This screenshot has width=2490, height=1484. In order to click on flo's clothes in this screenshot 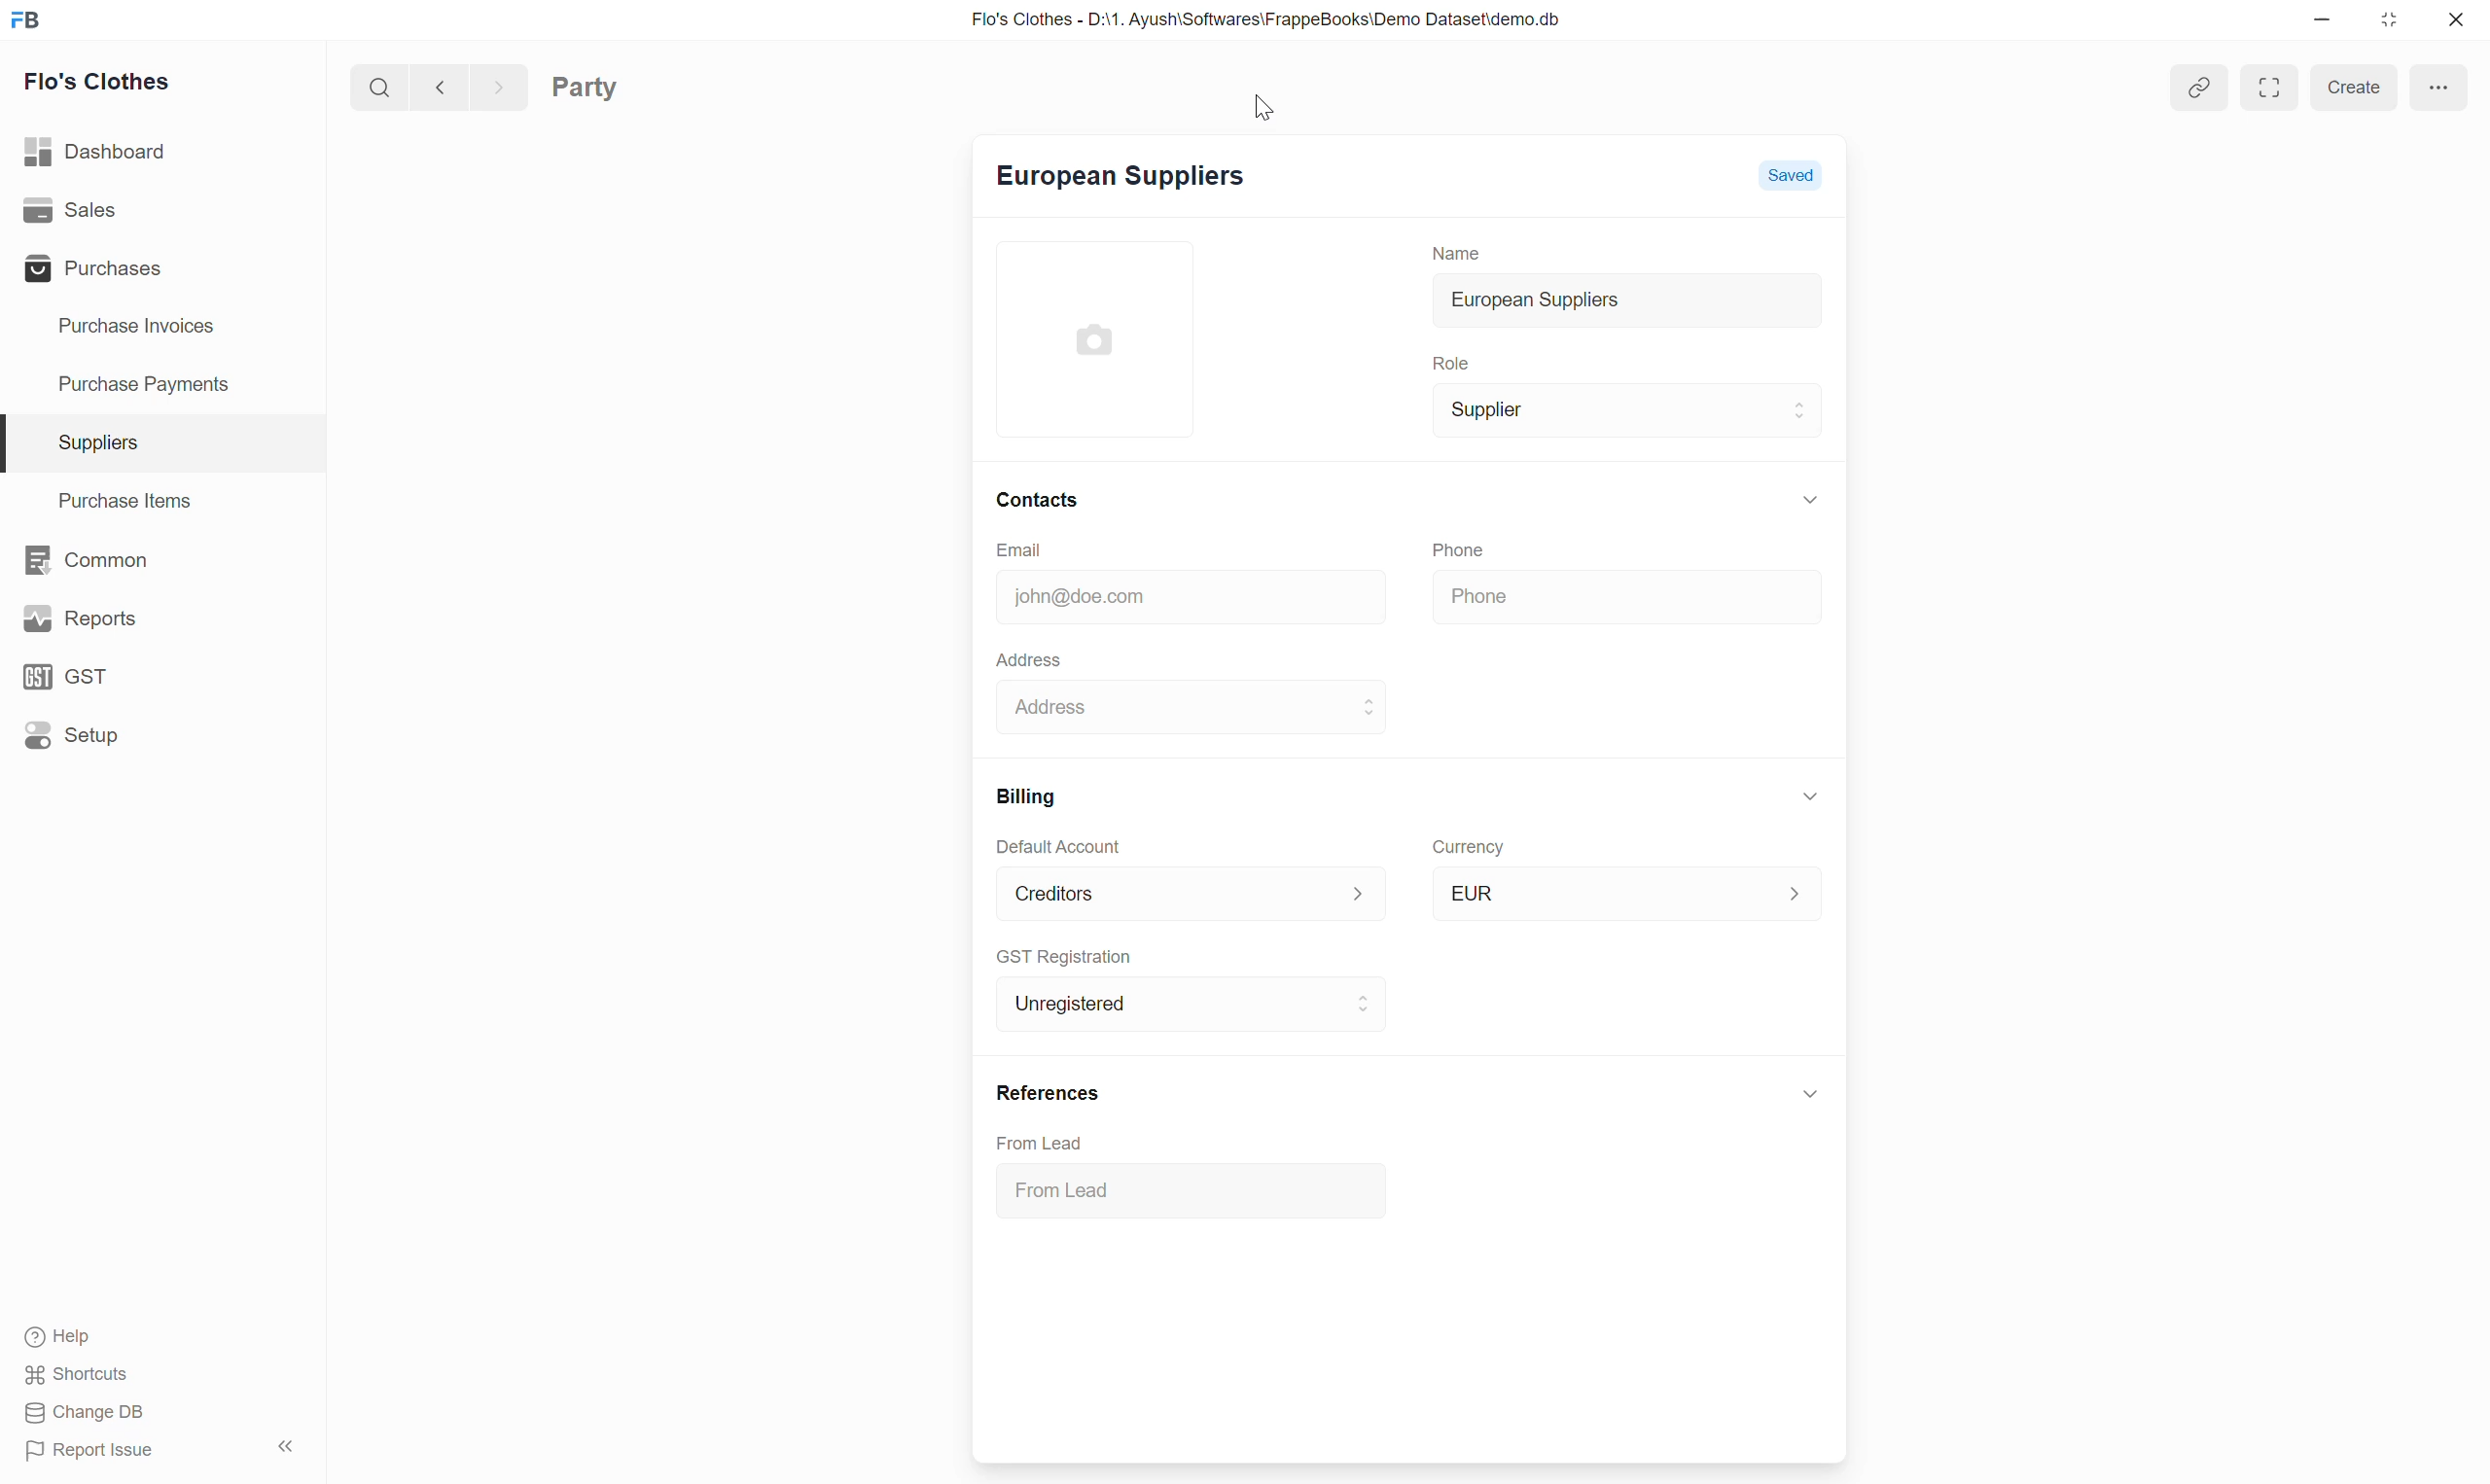, I will do `click(99, 81)`.